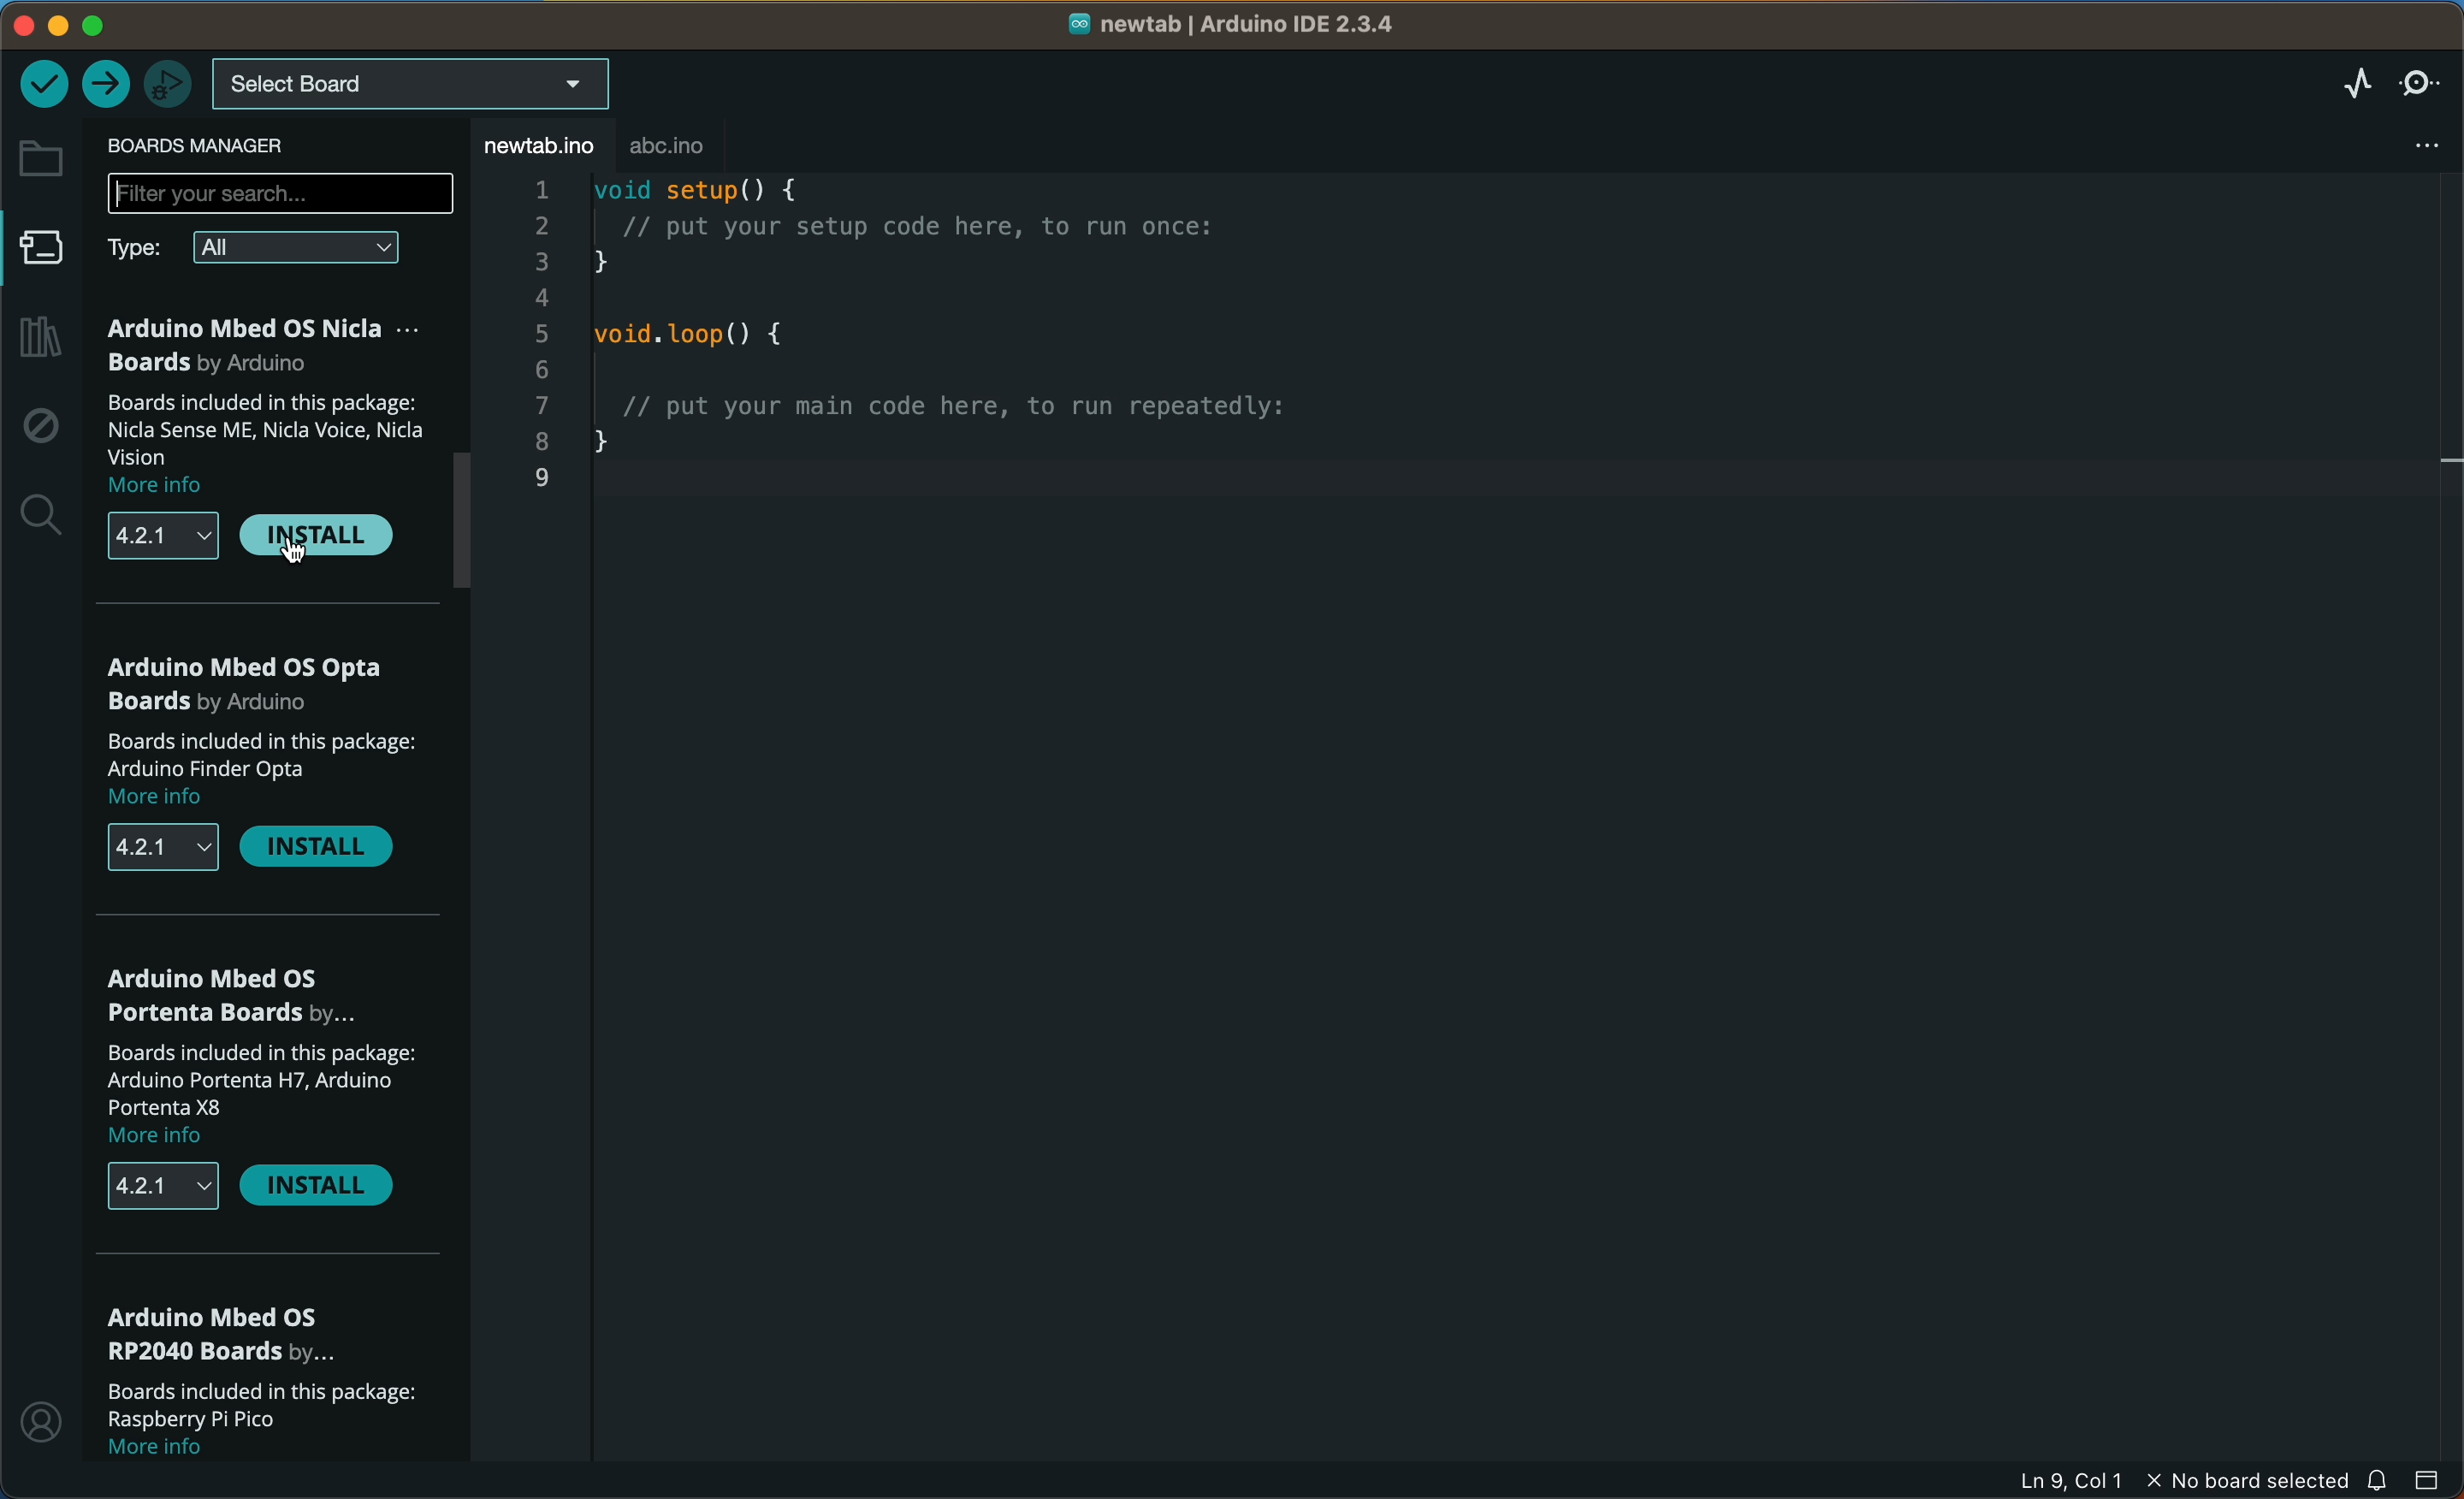 This screenshot has width=2464, height=1499. What do you see at coordinates (268, 344) in the screenshot?
I see `OSNicla Boards` at bounding box center [268, 344].